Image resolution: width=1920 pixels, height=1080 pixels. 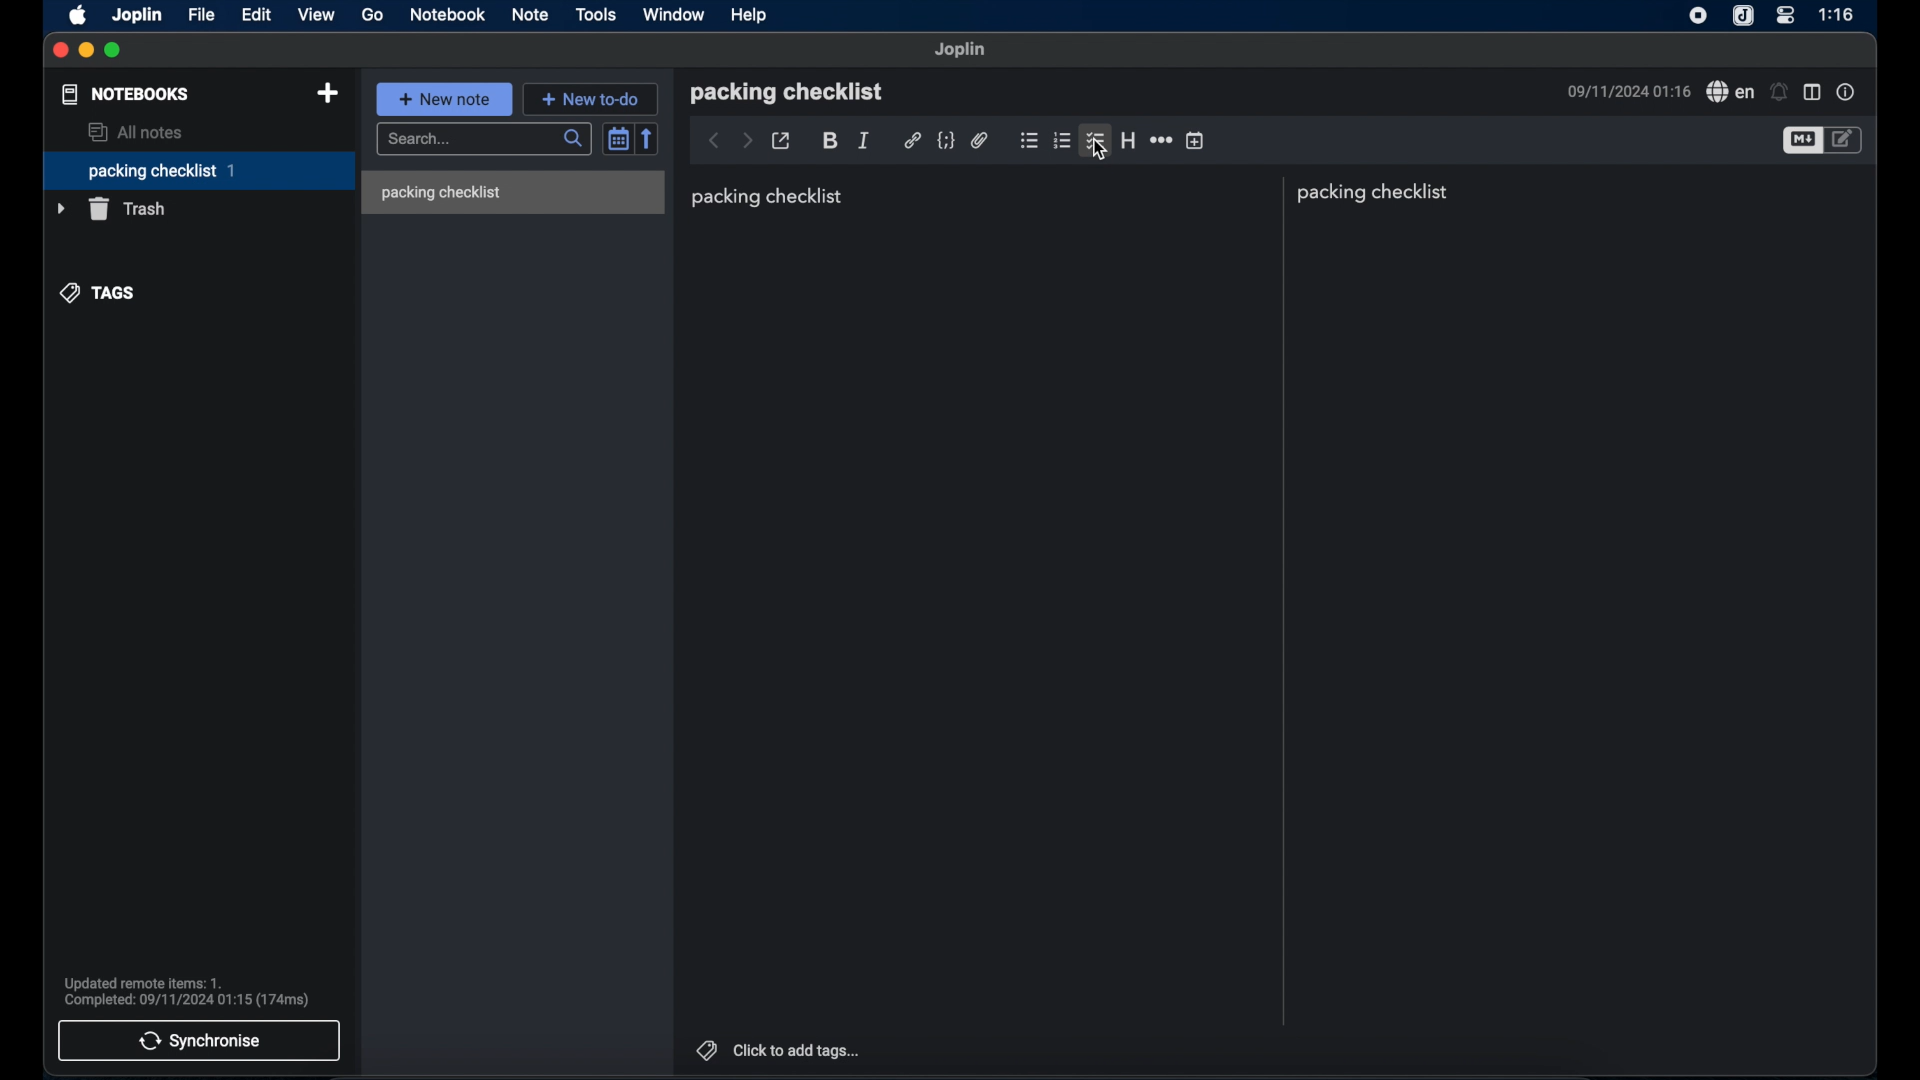 What do you see at coordinates (138, 132) in the screenshot?
I see `all notes` at bounding box center [138, 132].